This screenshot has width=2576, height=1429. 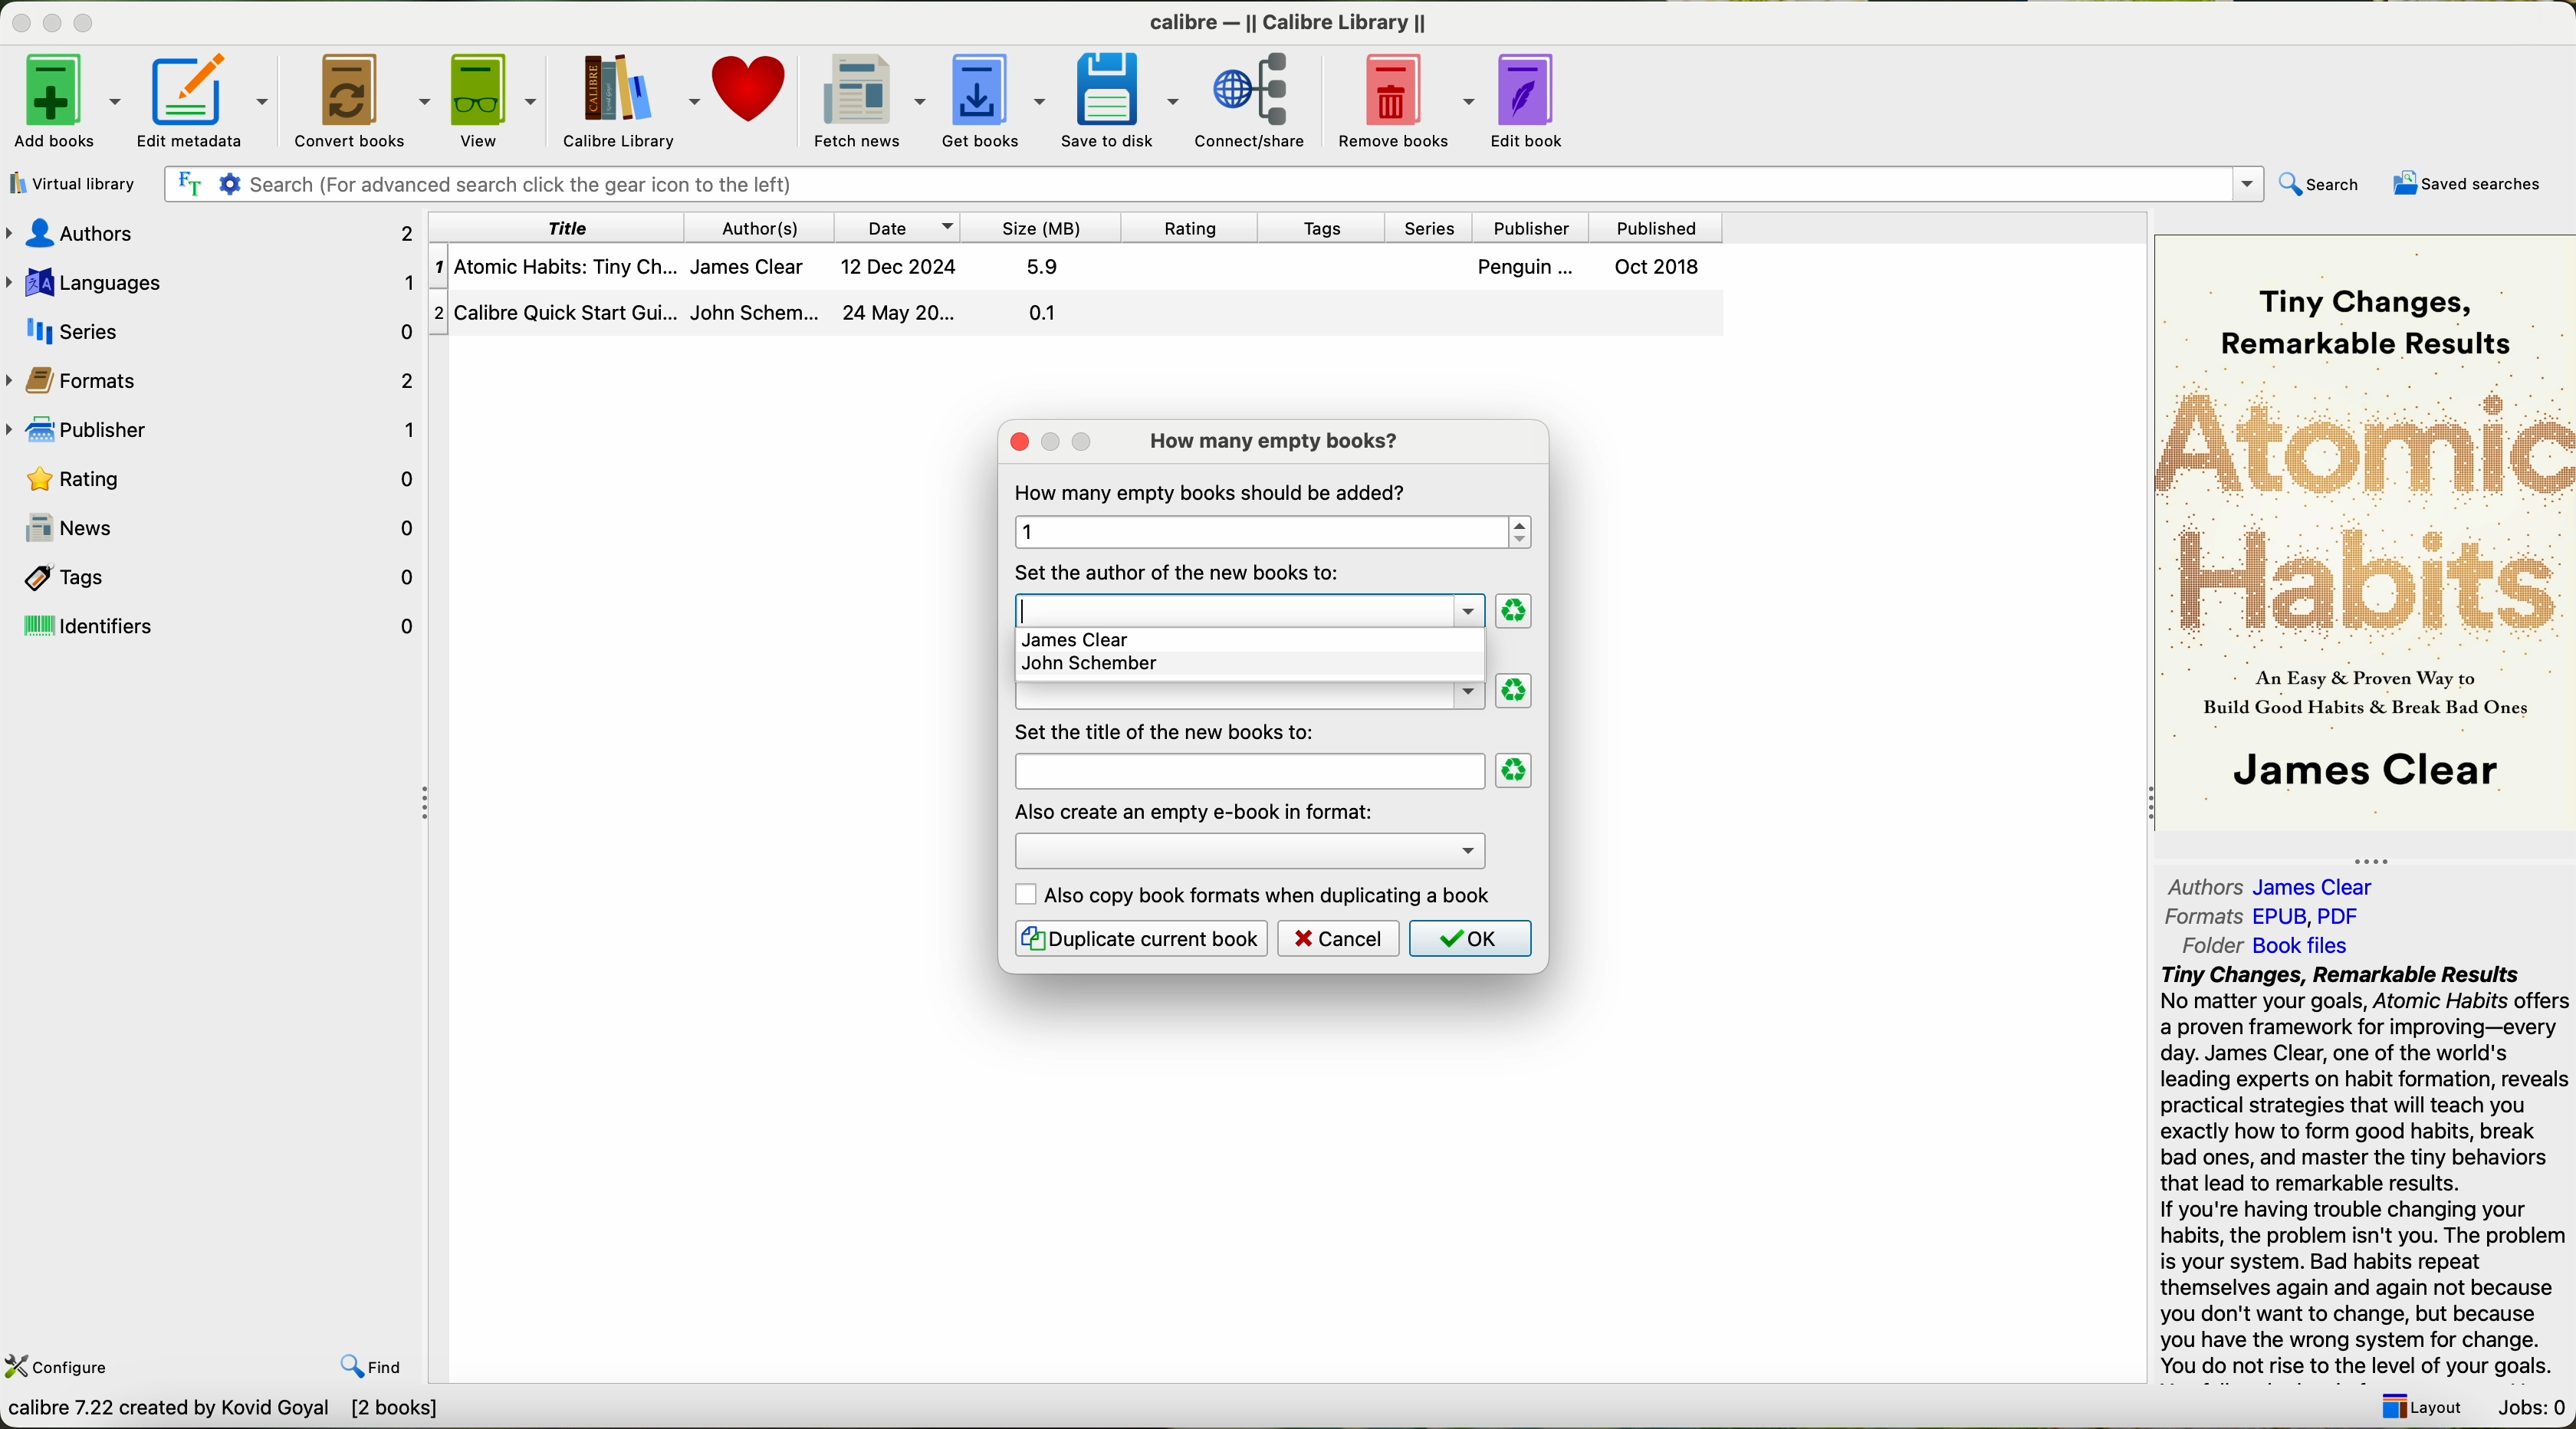 What do you see at coordinates (1196, 810) in the screenshot?
I see `also create and empy ebook in format` at bounding box center [1196, 810].